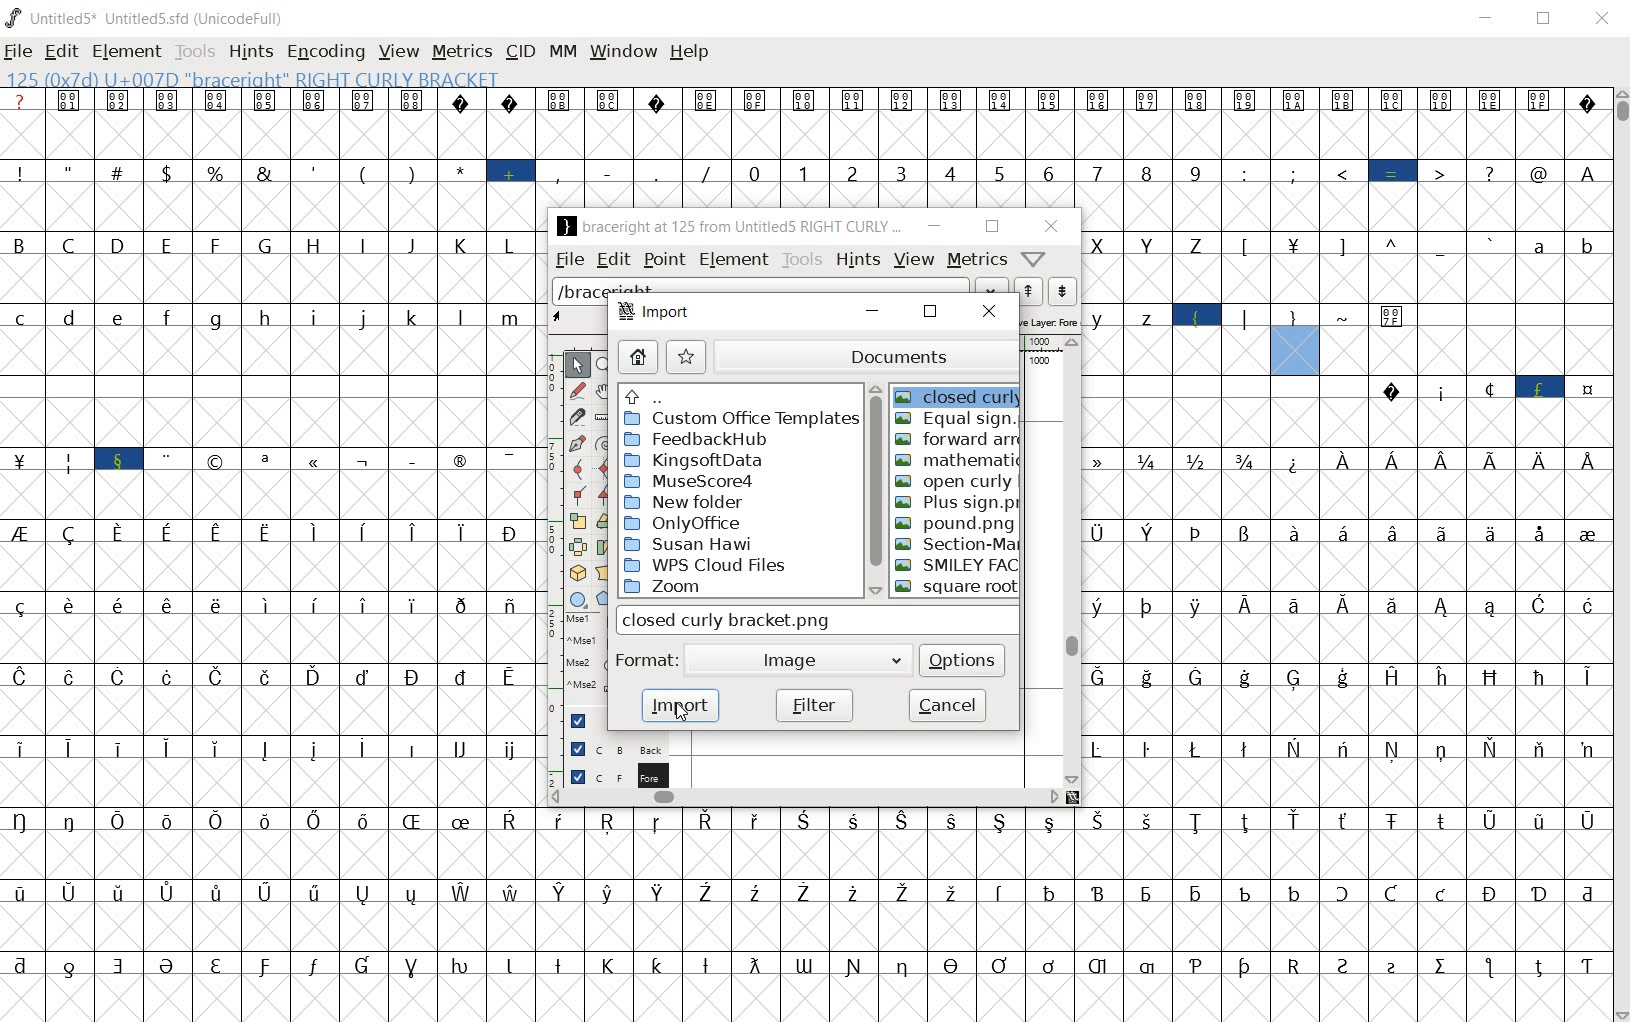 This screenshot has height=1022, width=1630. What do you see at coordinates (19, 53) in the screenshot?
I see `FILE` at bounding box center [19, 53].